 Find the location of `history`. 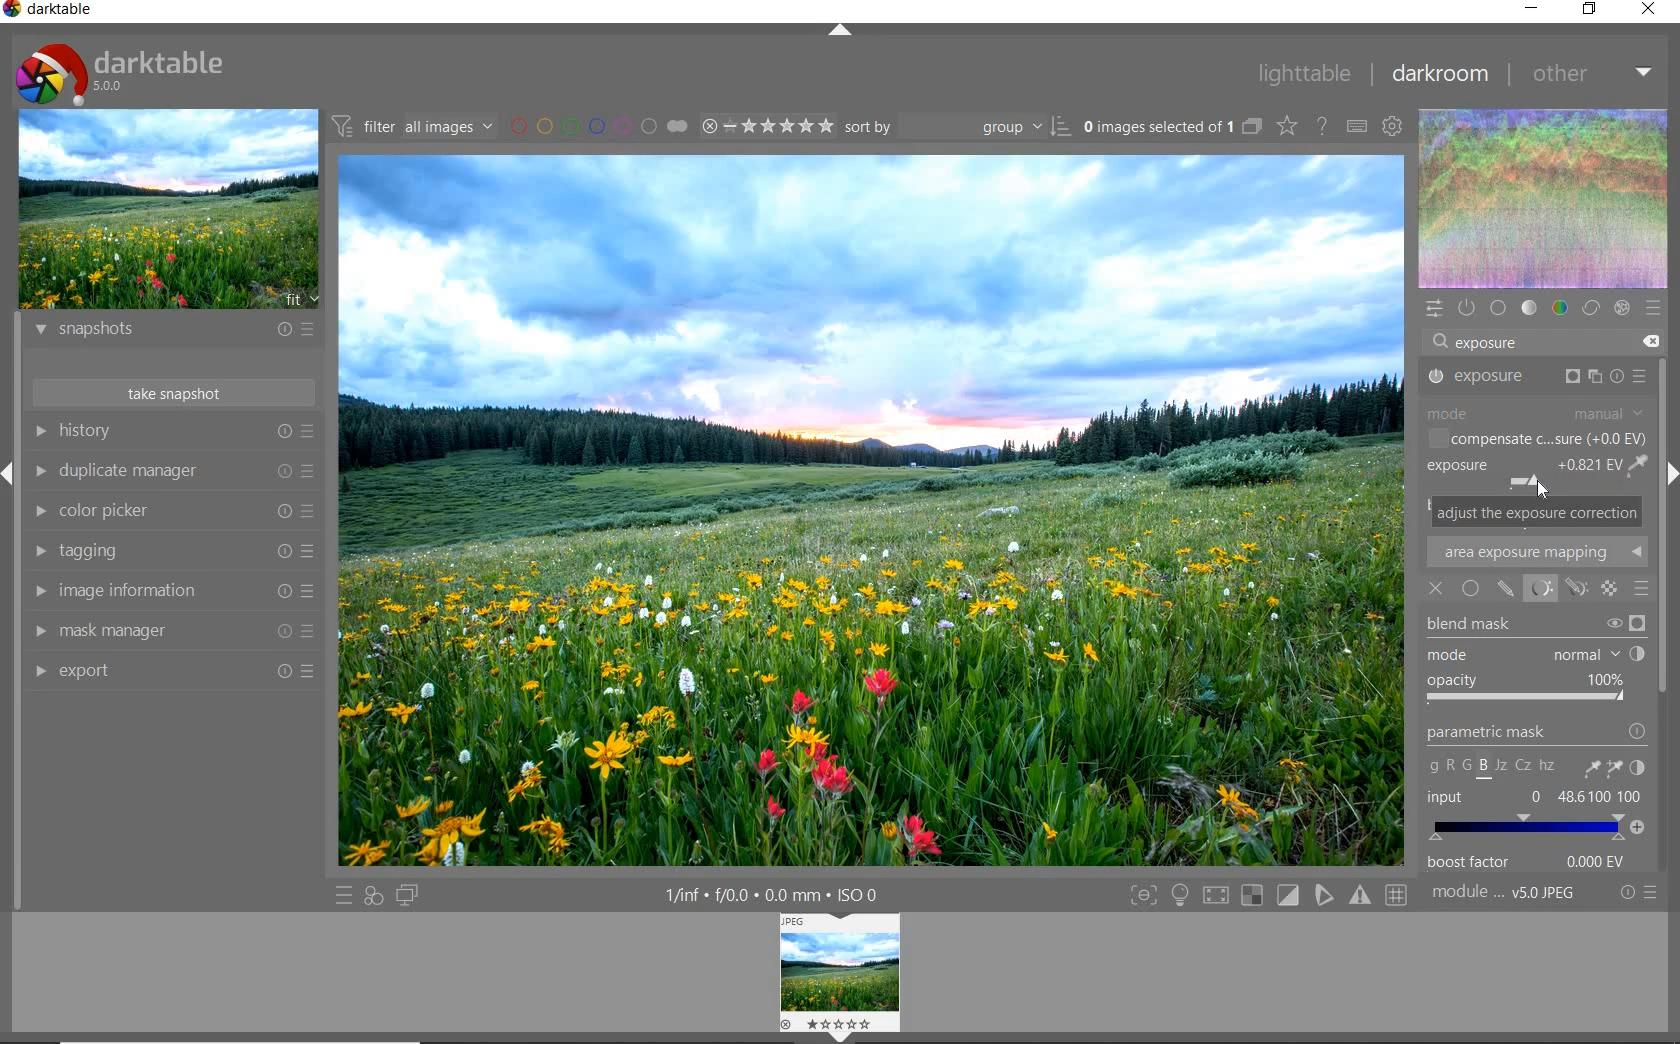

history is located at coordinates (172, 431).